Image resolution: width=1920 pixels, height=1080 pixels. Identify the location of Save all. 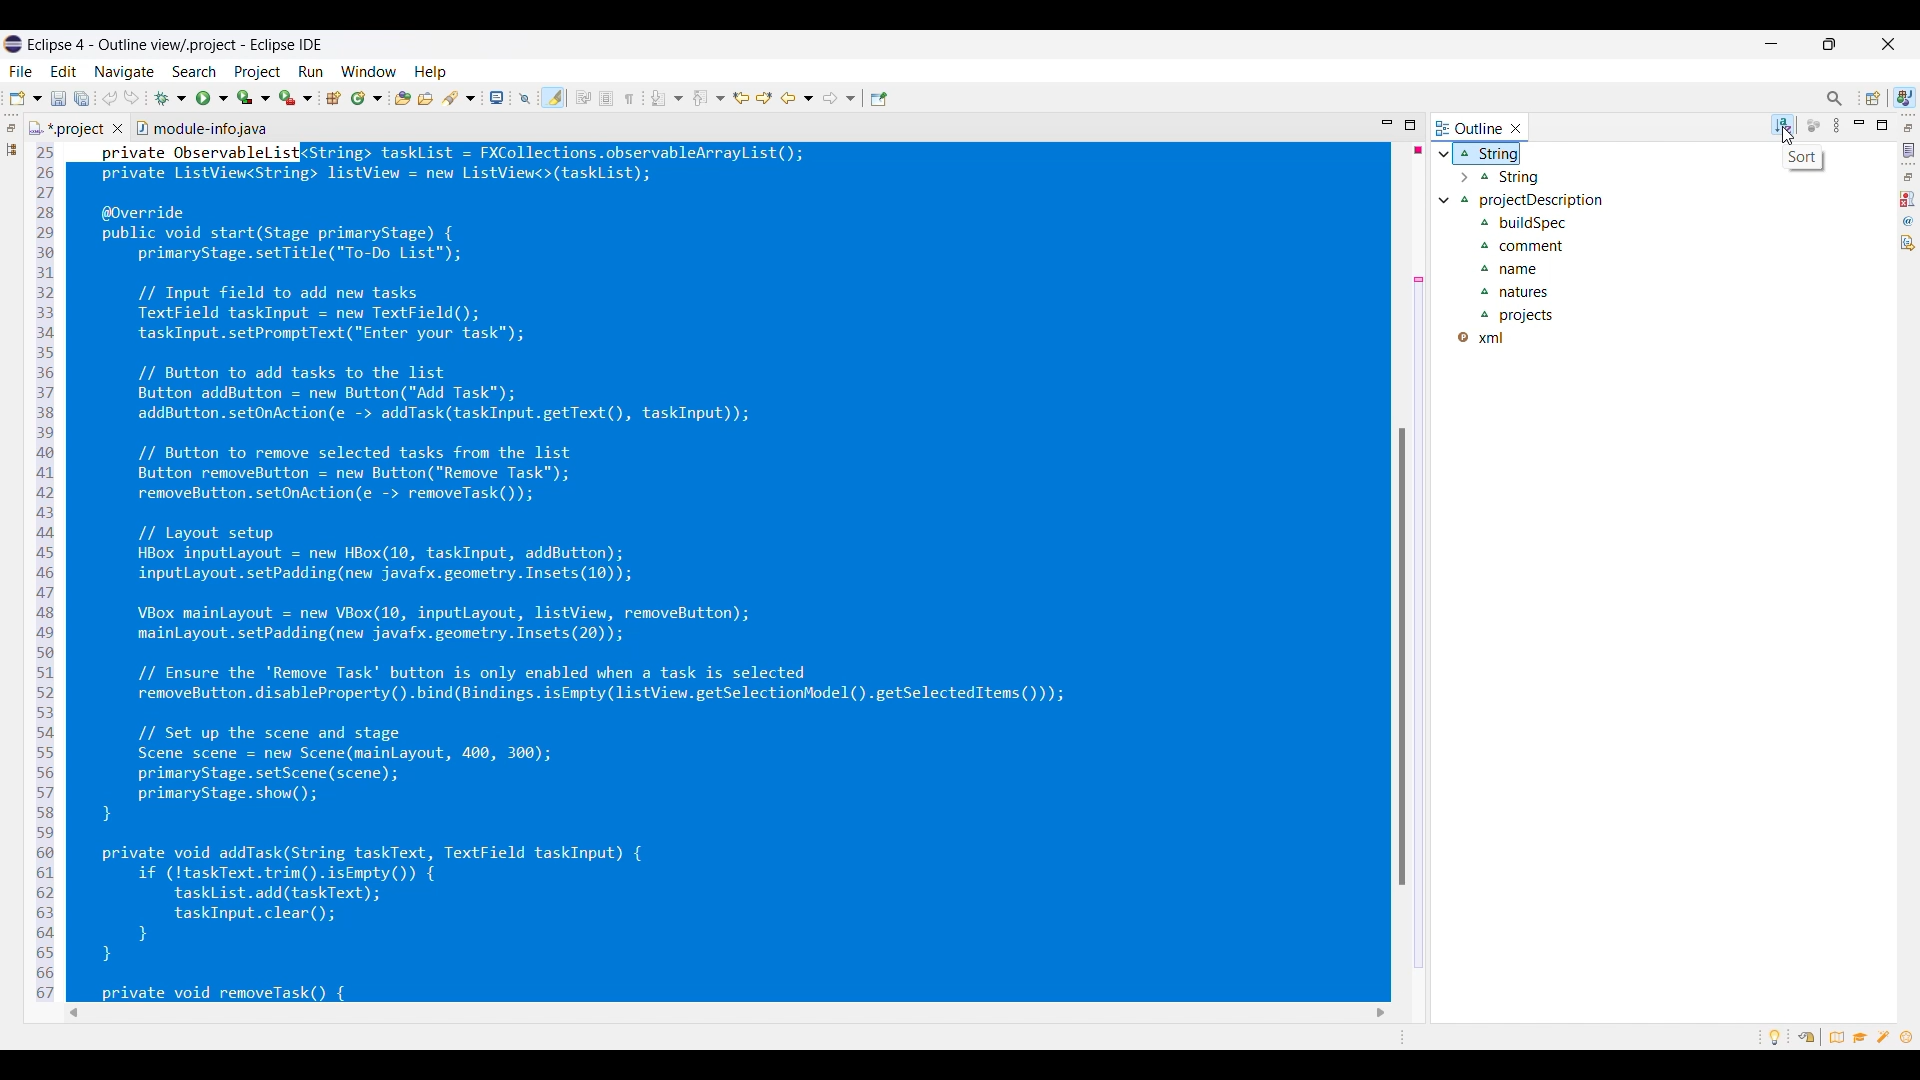
(82, 99).